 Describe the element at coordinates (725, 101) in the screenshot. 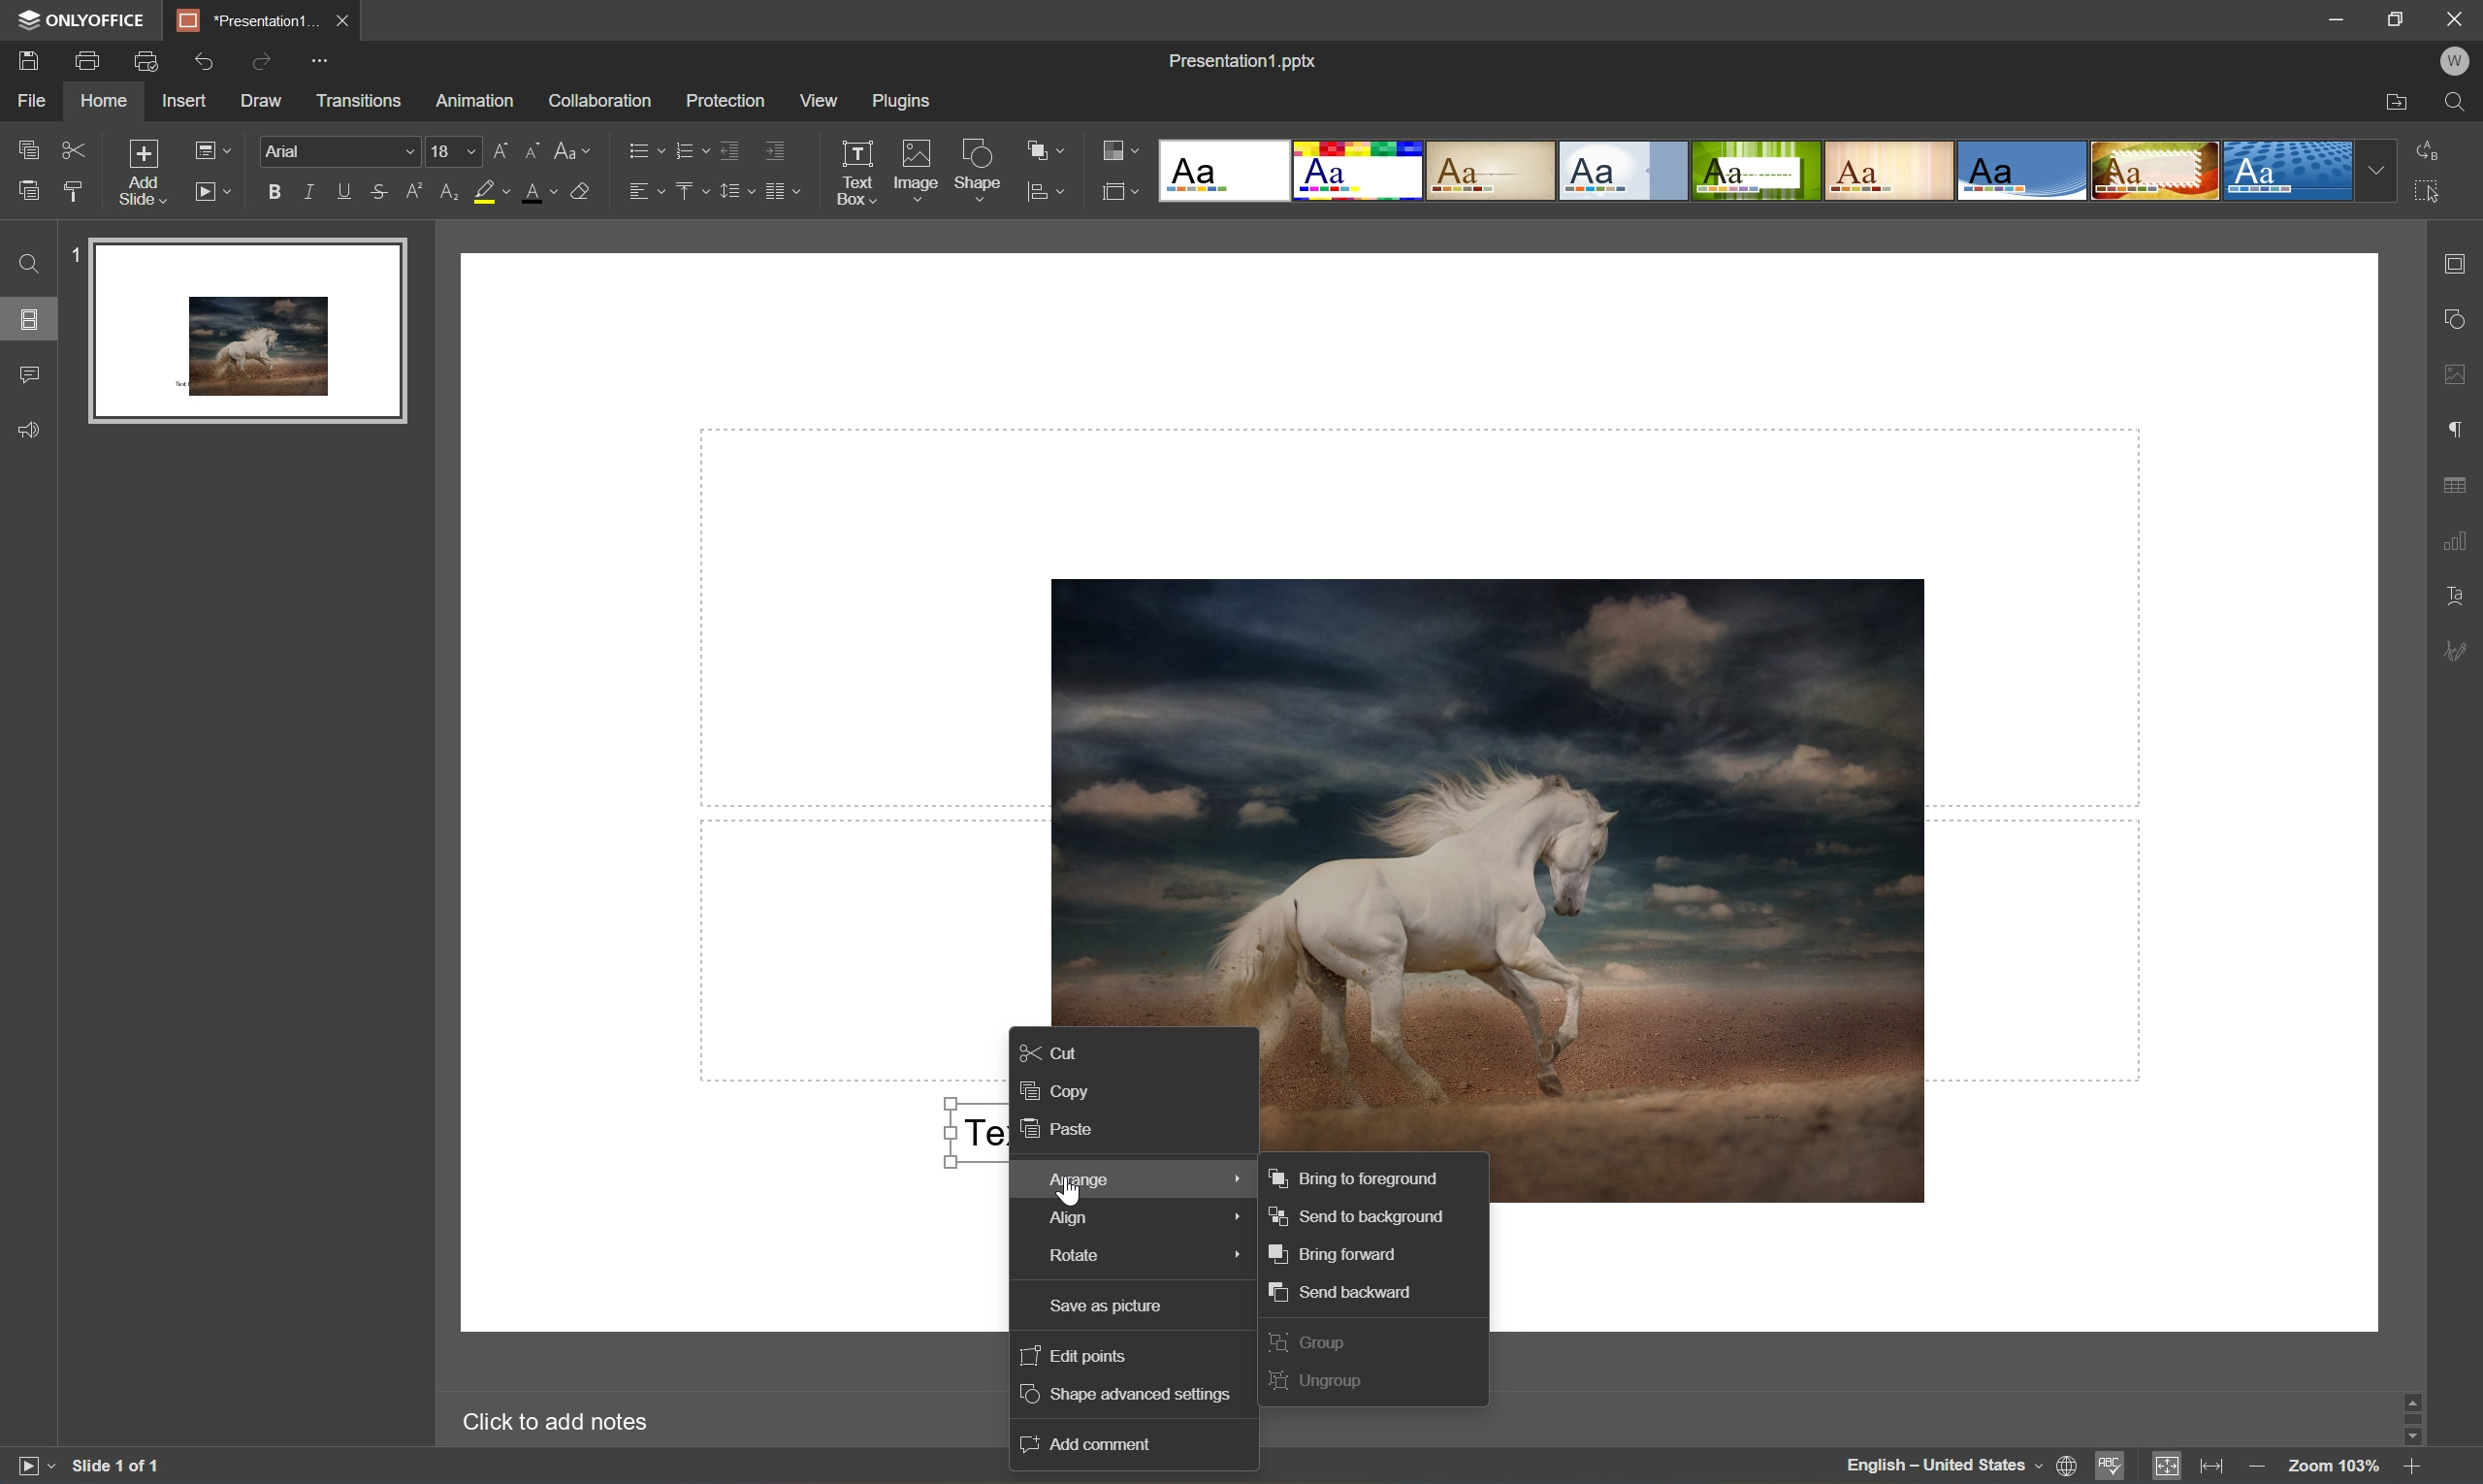

I see `Protection` at that location.